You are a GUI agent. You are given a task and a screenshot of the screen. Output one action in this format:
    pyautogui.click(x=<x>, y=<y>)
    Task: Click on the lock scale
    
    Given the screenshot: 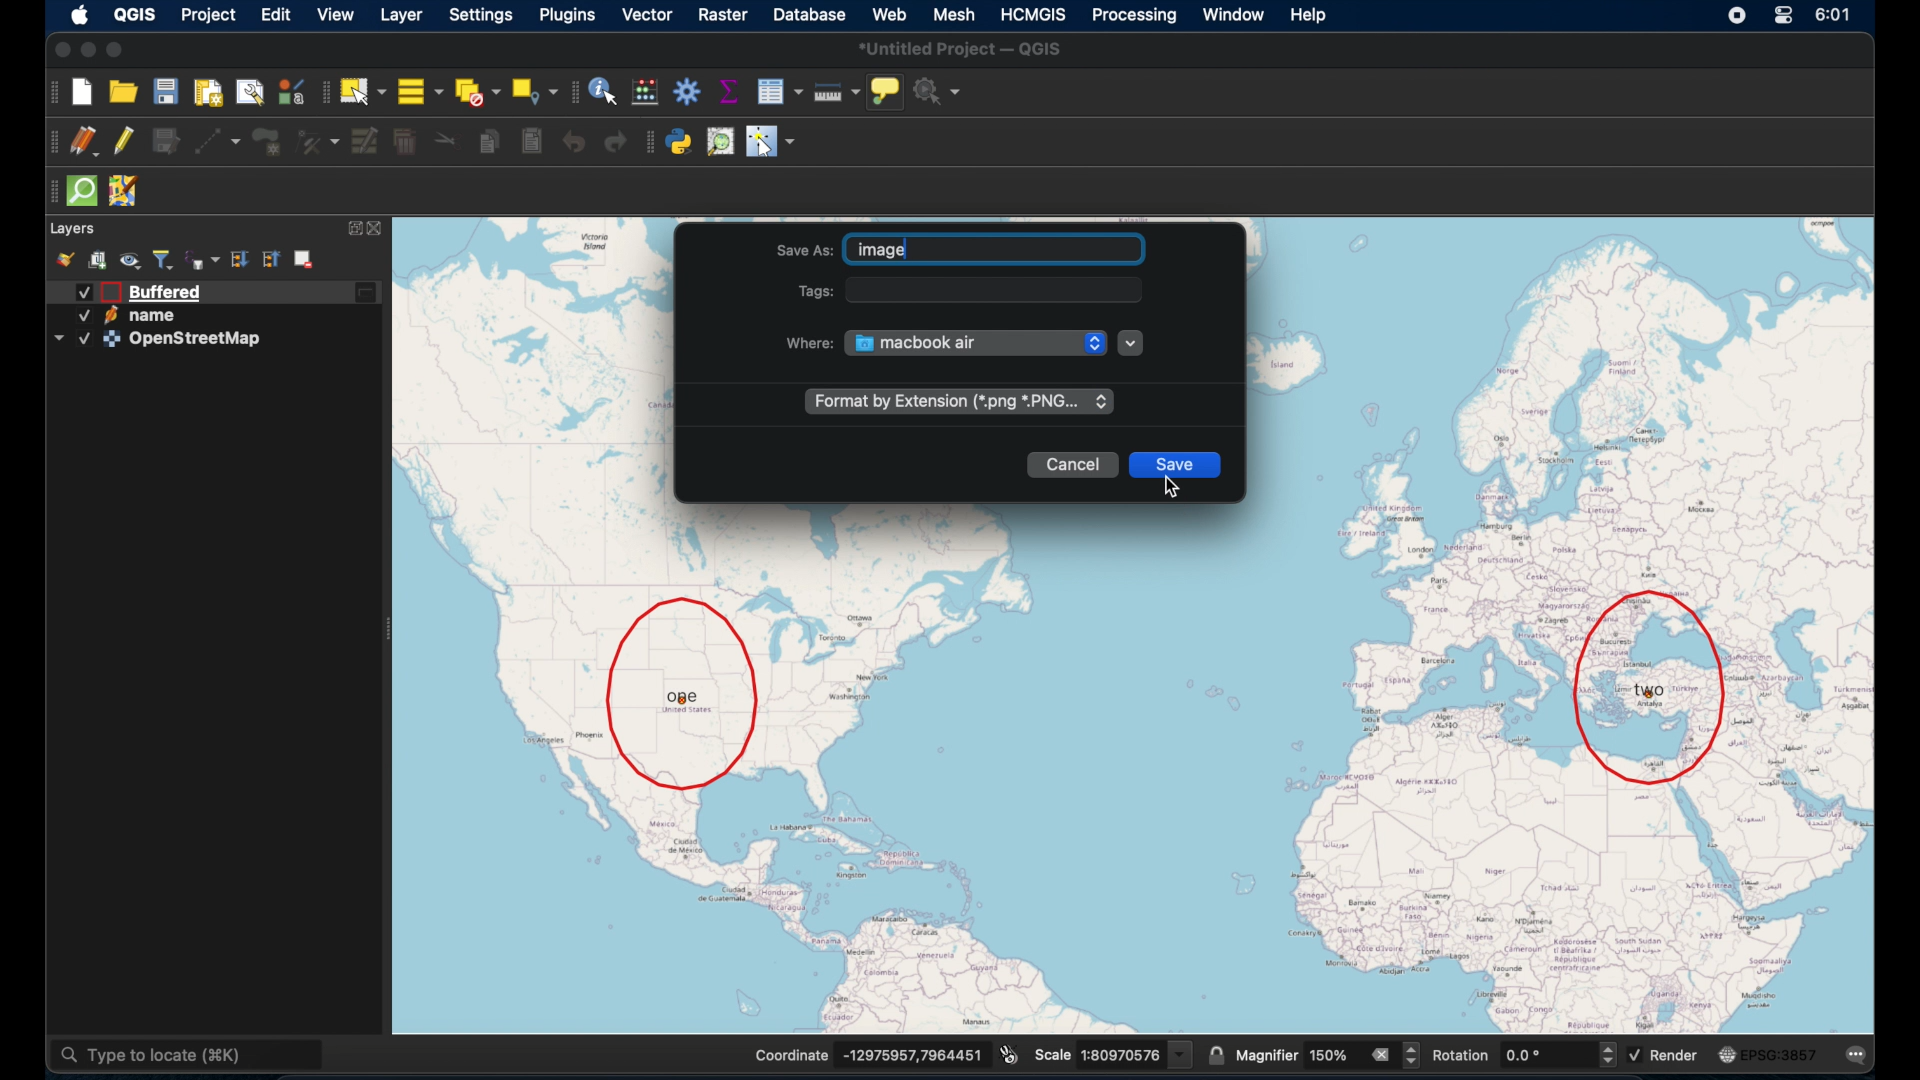 What is the action you would take?
    pyautogui.click(x=1216, y=1051)
    